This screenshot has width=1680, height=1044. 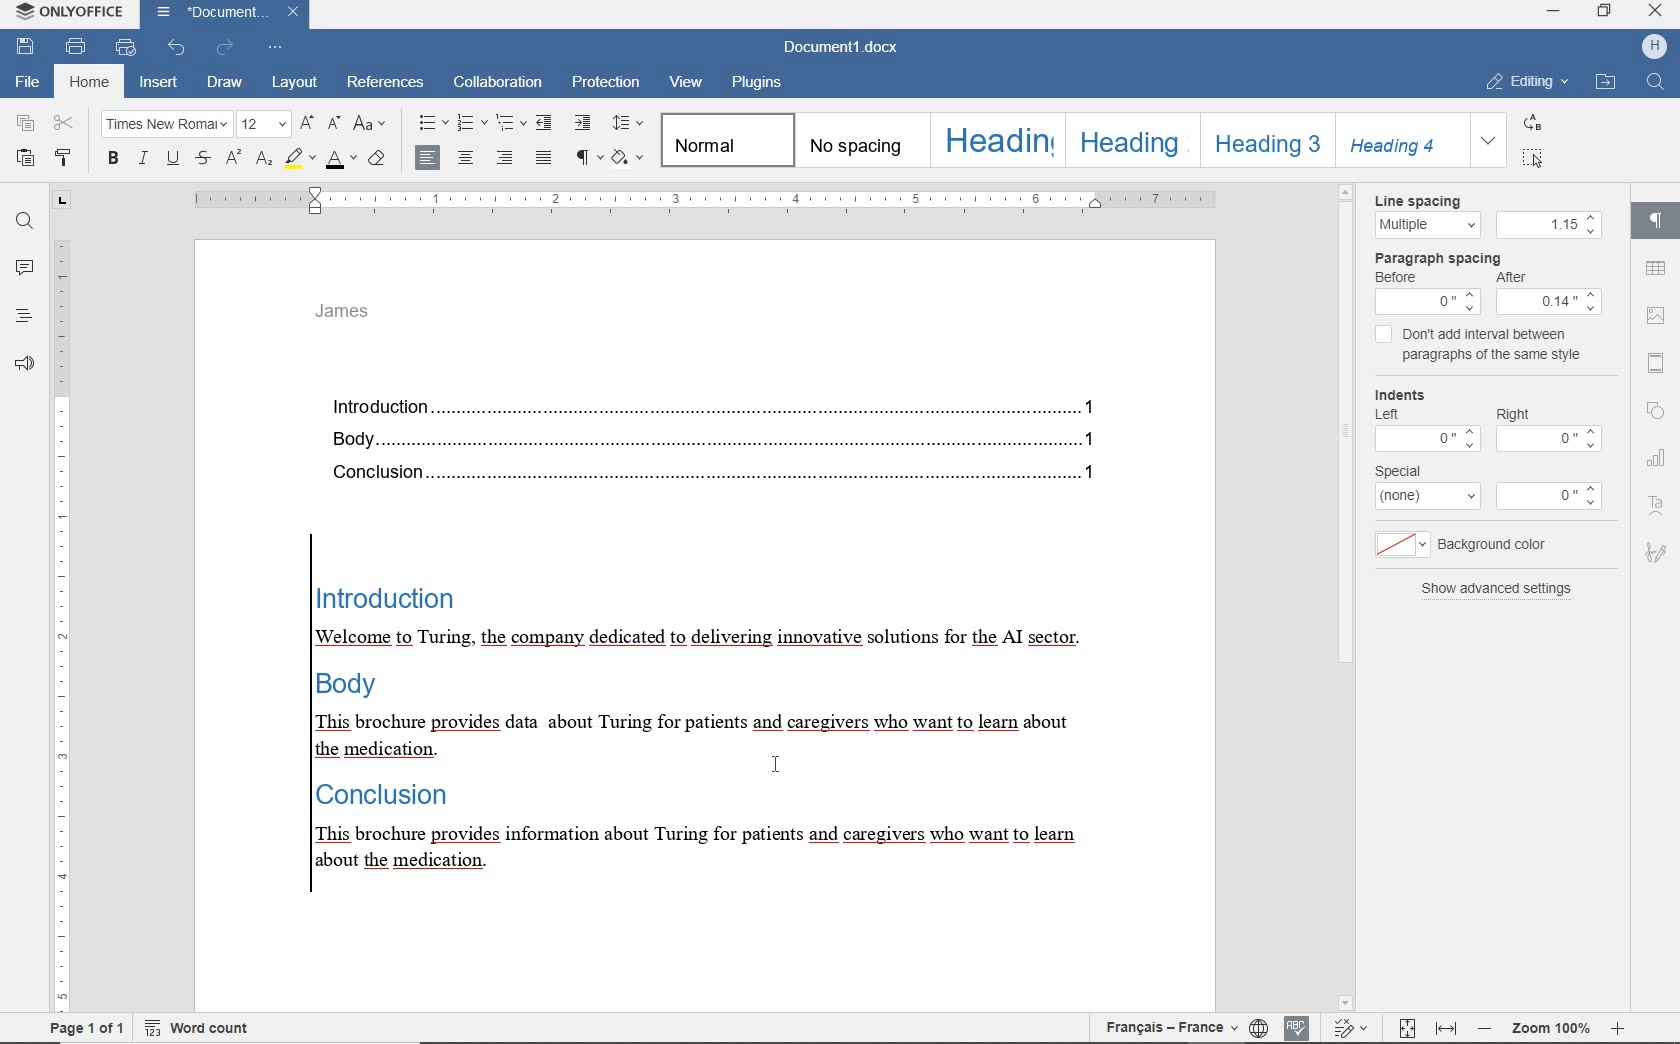 What do you see at coordinates (276, 48) in the screenshot?
I see `customize quick access toolbar` at bounding box center [276, 48].